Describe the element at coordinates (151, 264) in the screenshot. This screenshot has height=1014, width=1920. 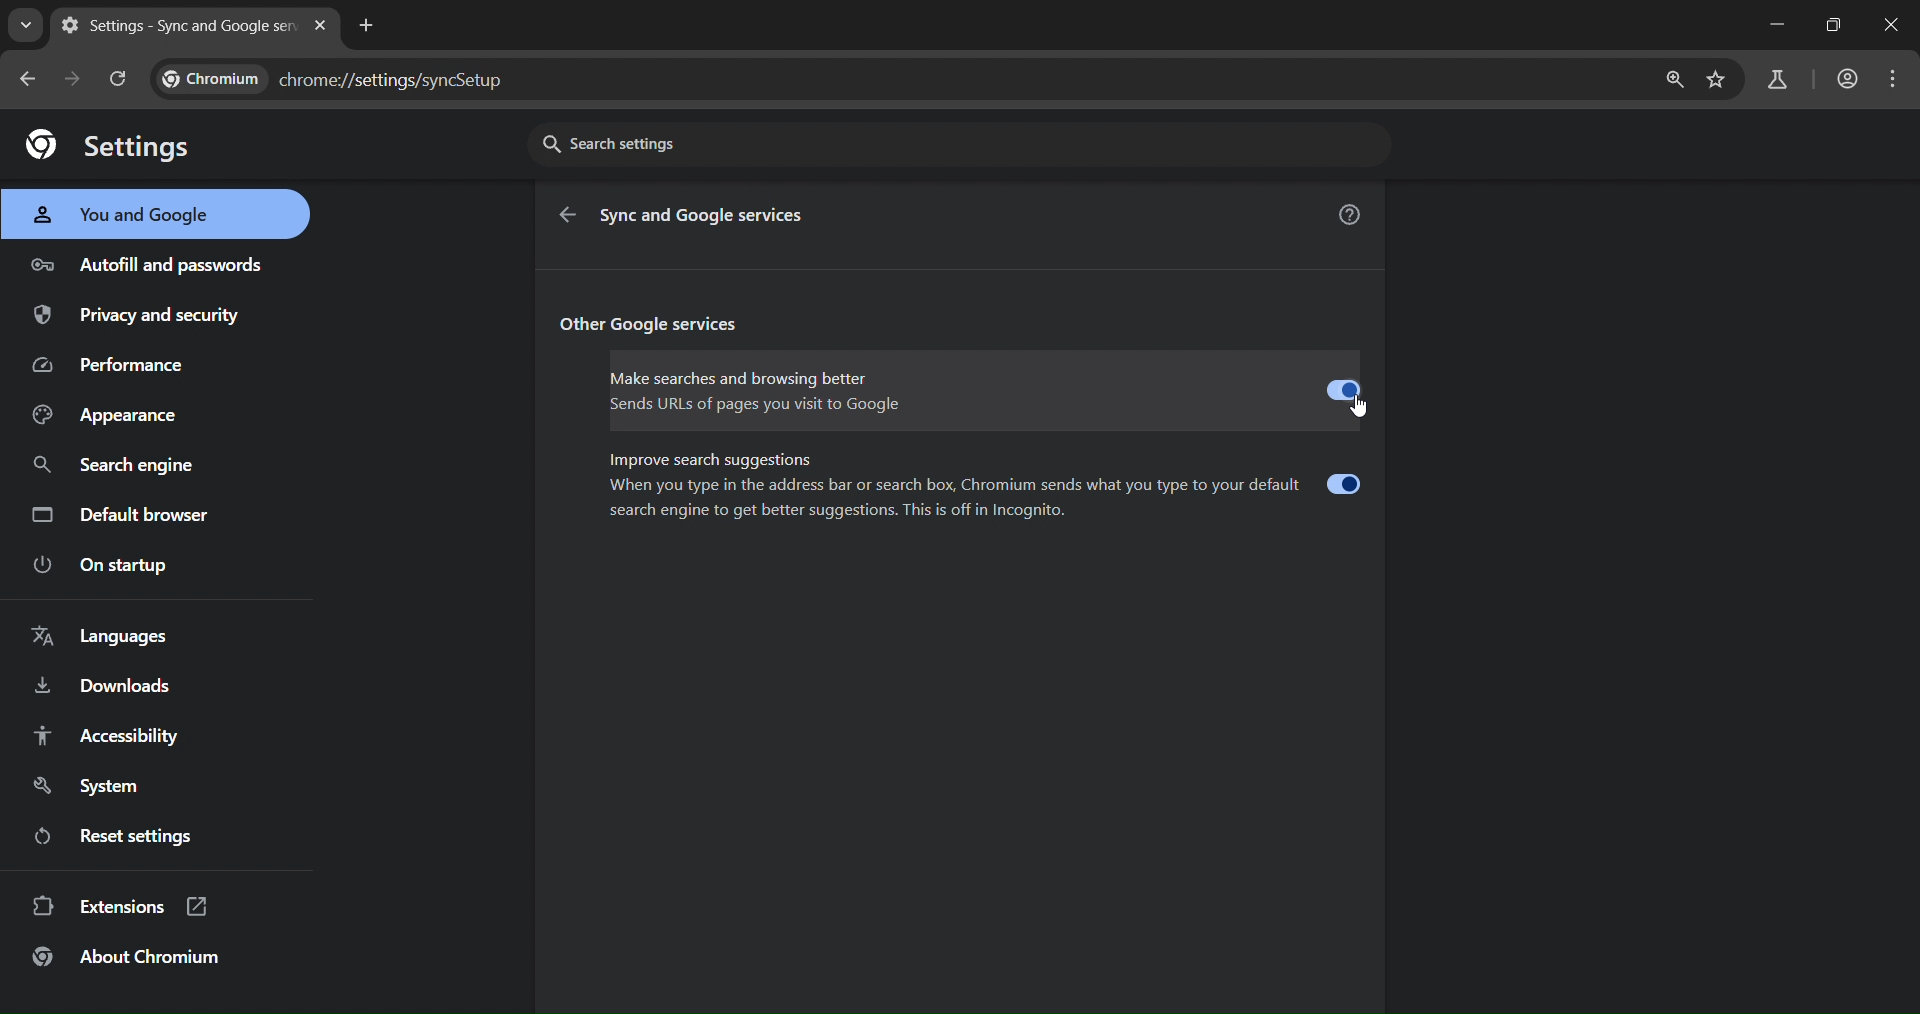
I see `autofill and passwords` at that location.